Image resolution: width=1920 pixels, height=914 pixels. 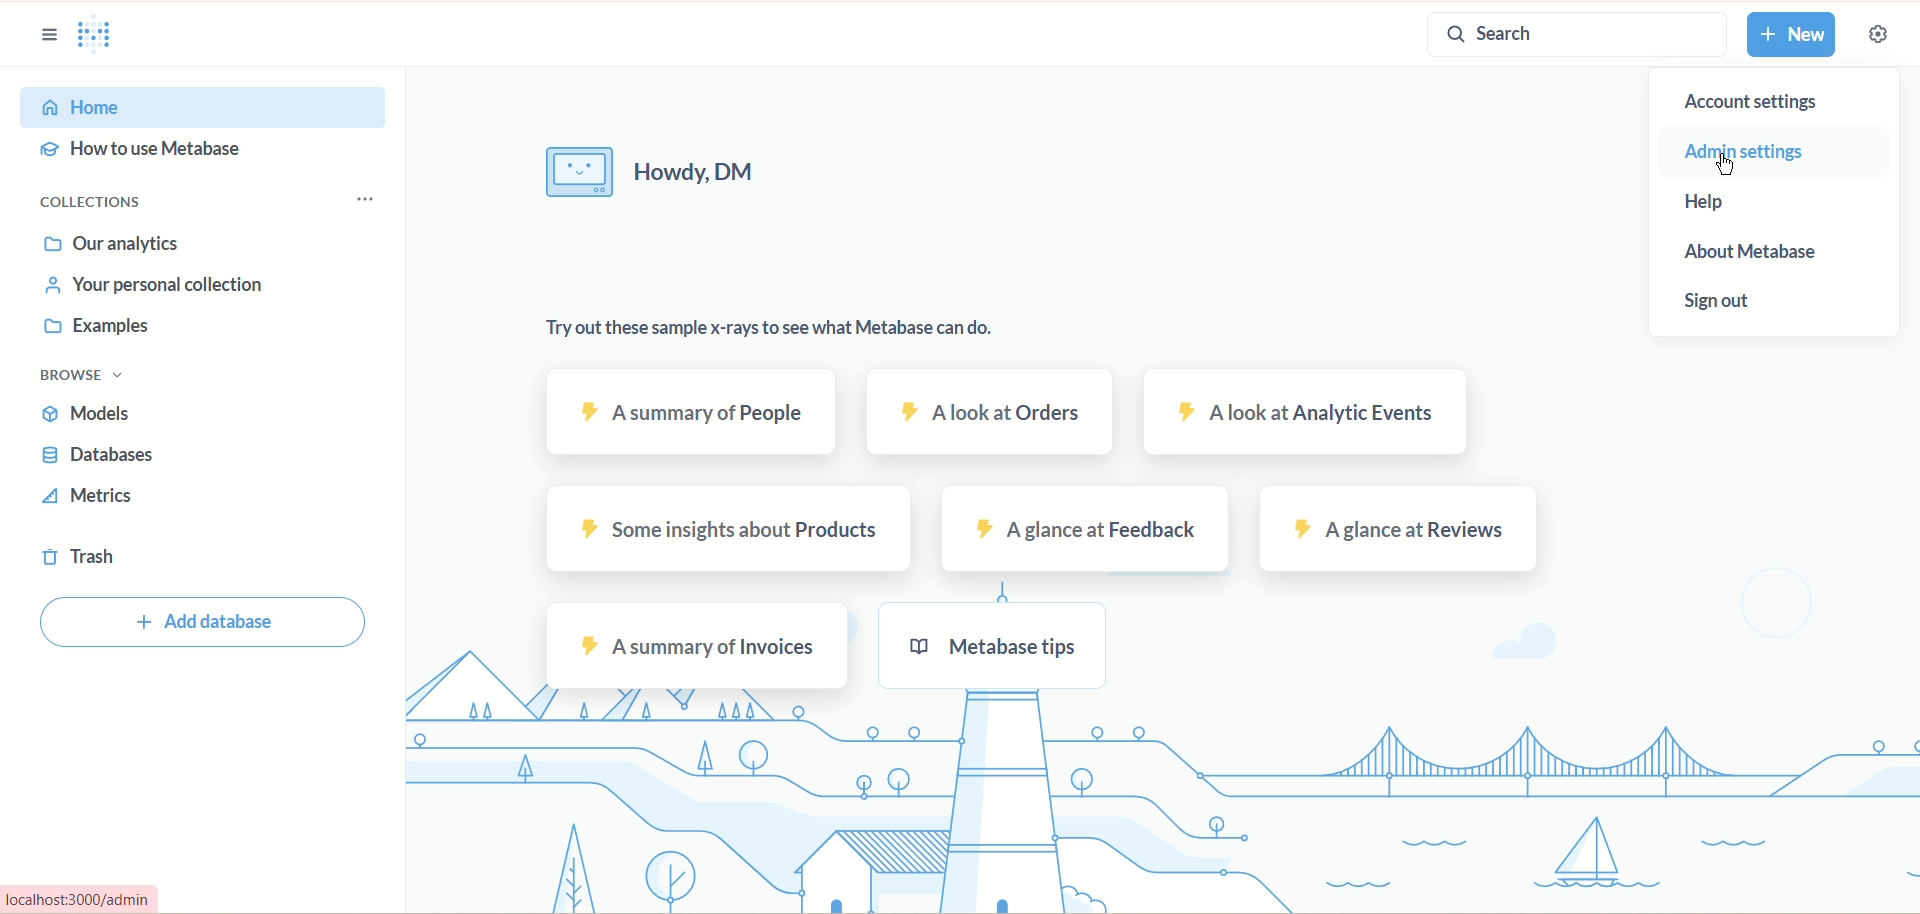 I want to click on sign out, so click(x=1724, y=304).